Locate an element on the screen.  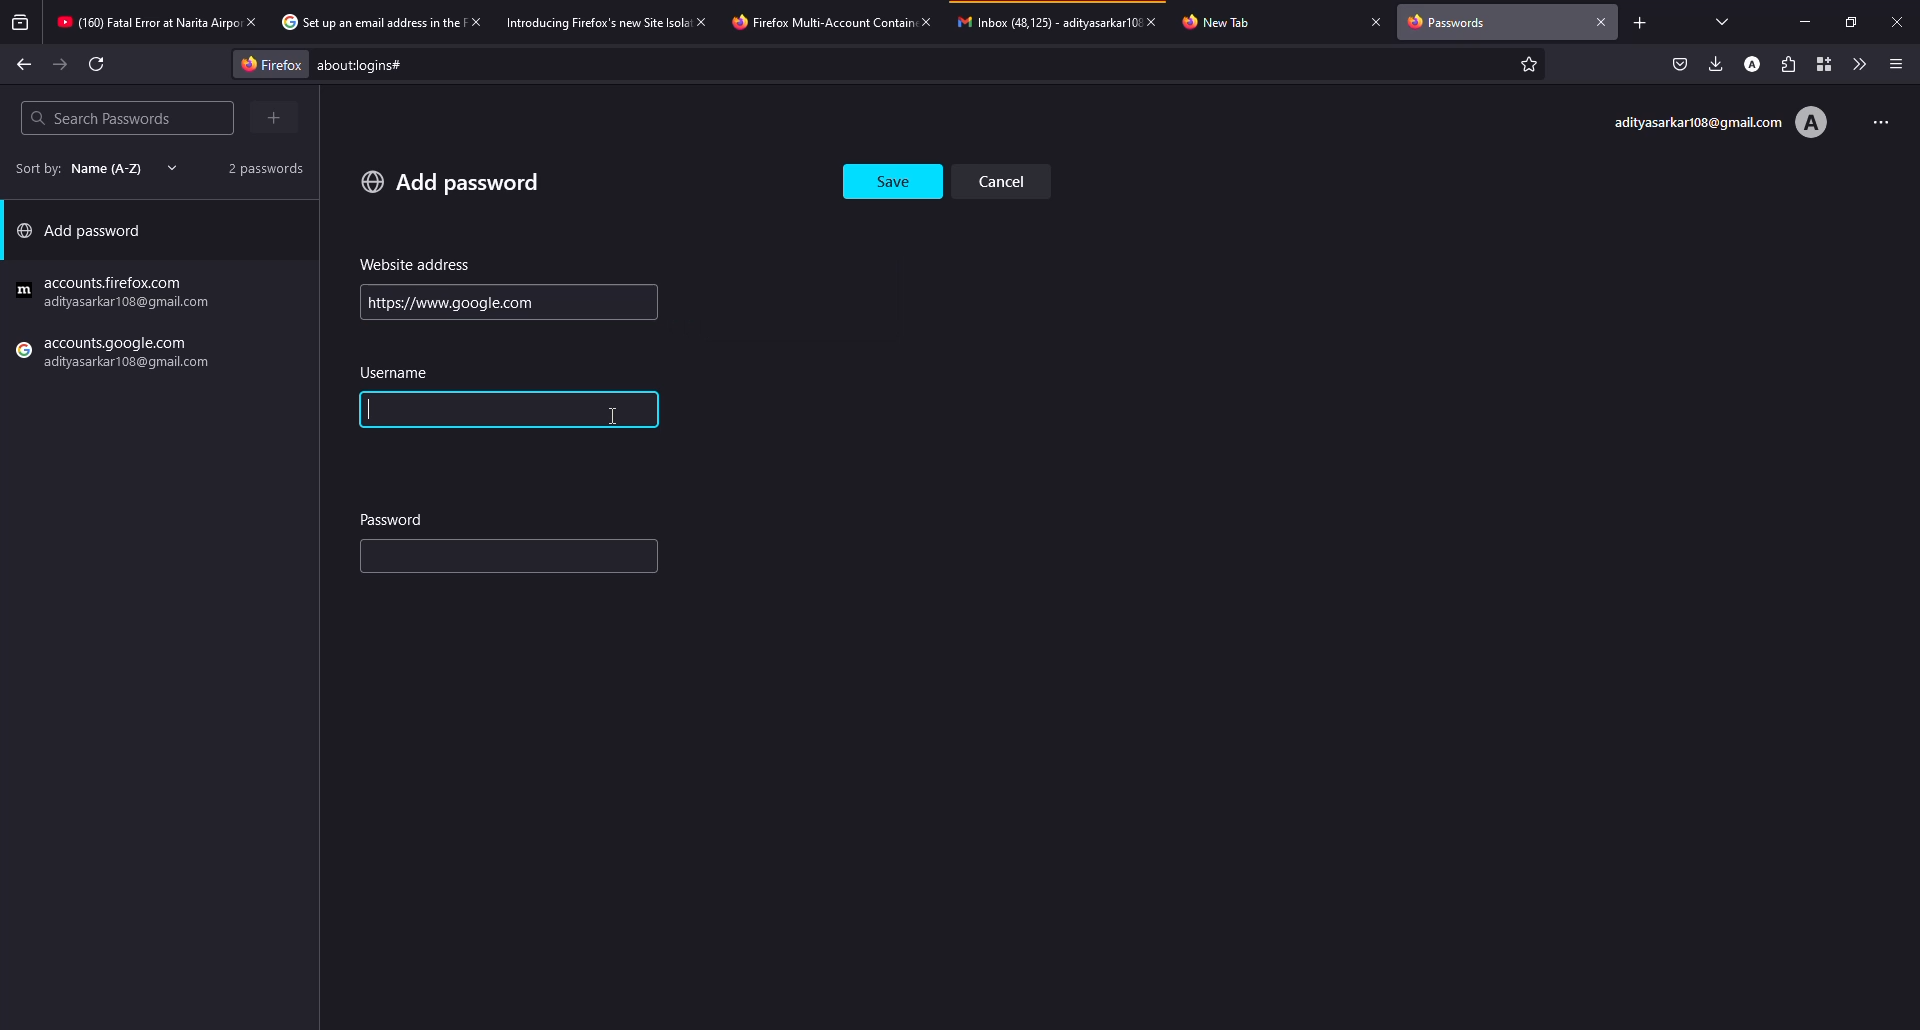
close is located at coordinates (1158, 21).